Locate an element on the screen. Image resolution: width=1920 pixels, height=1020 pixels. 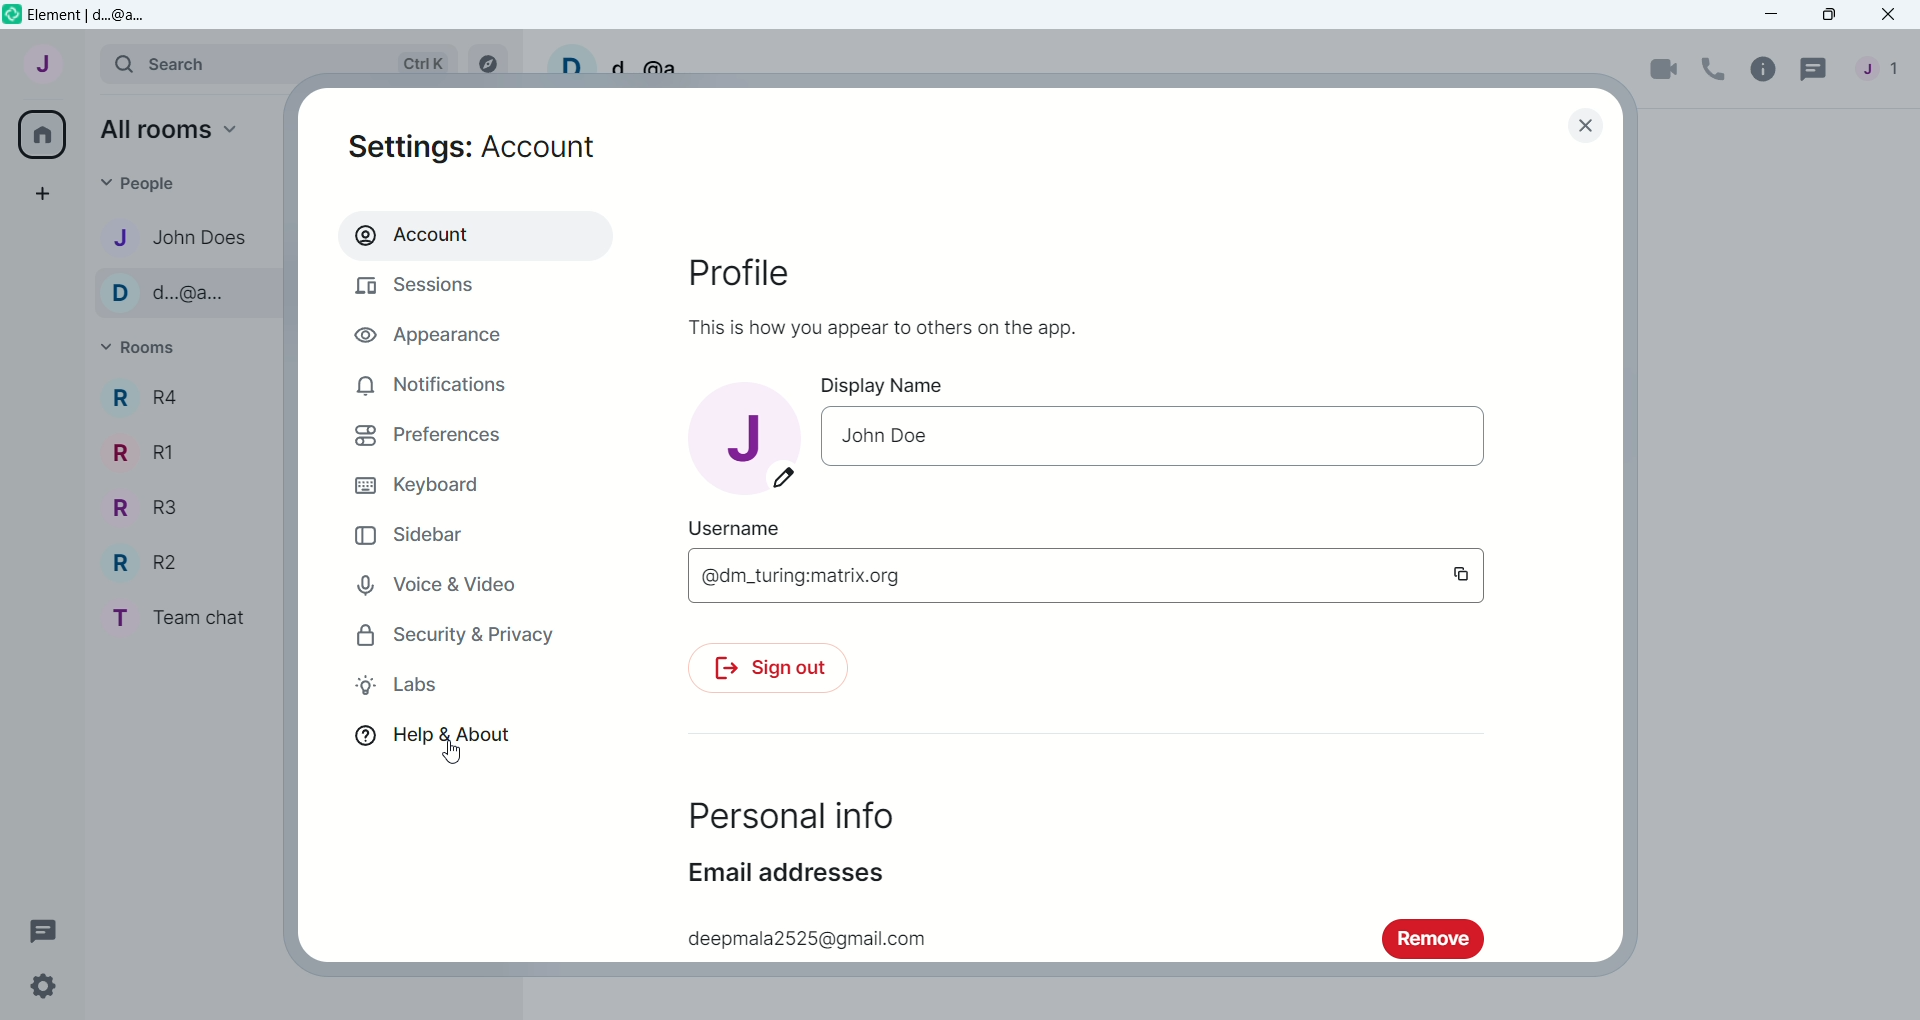
Rooms is located at coordinates (146, 348).